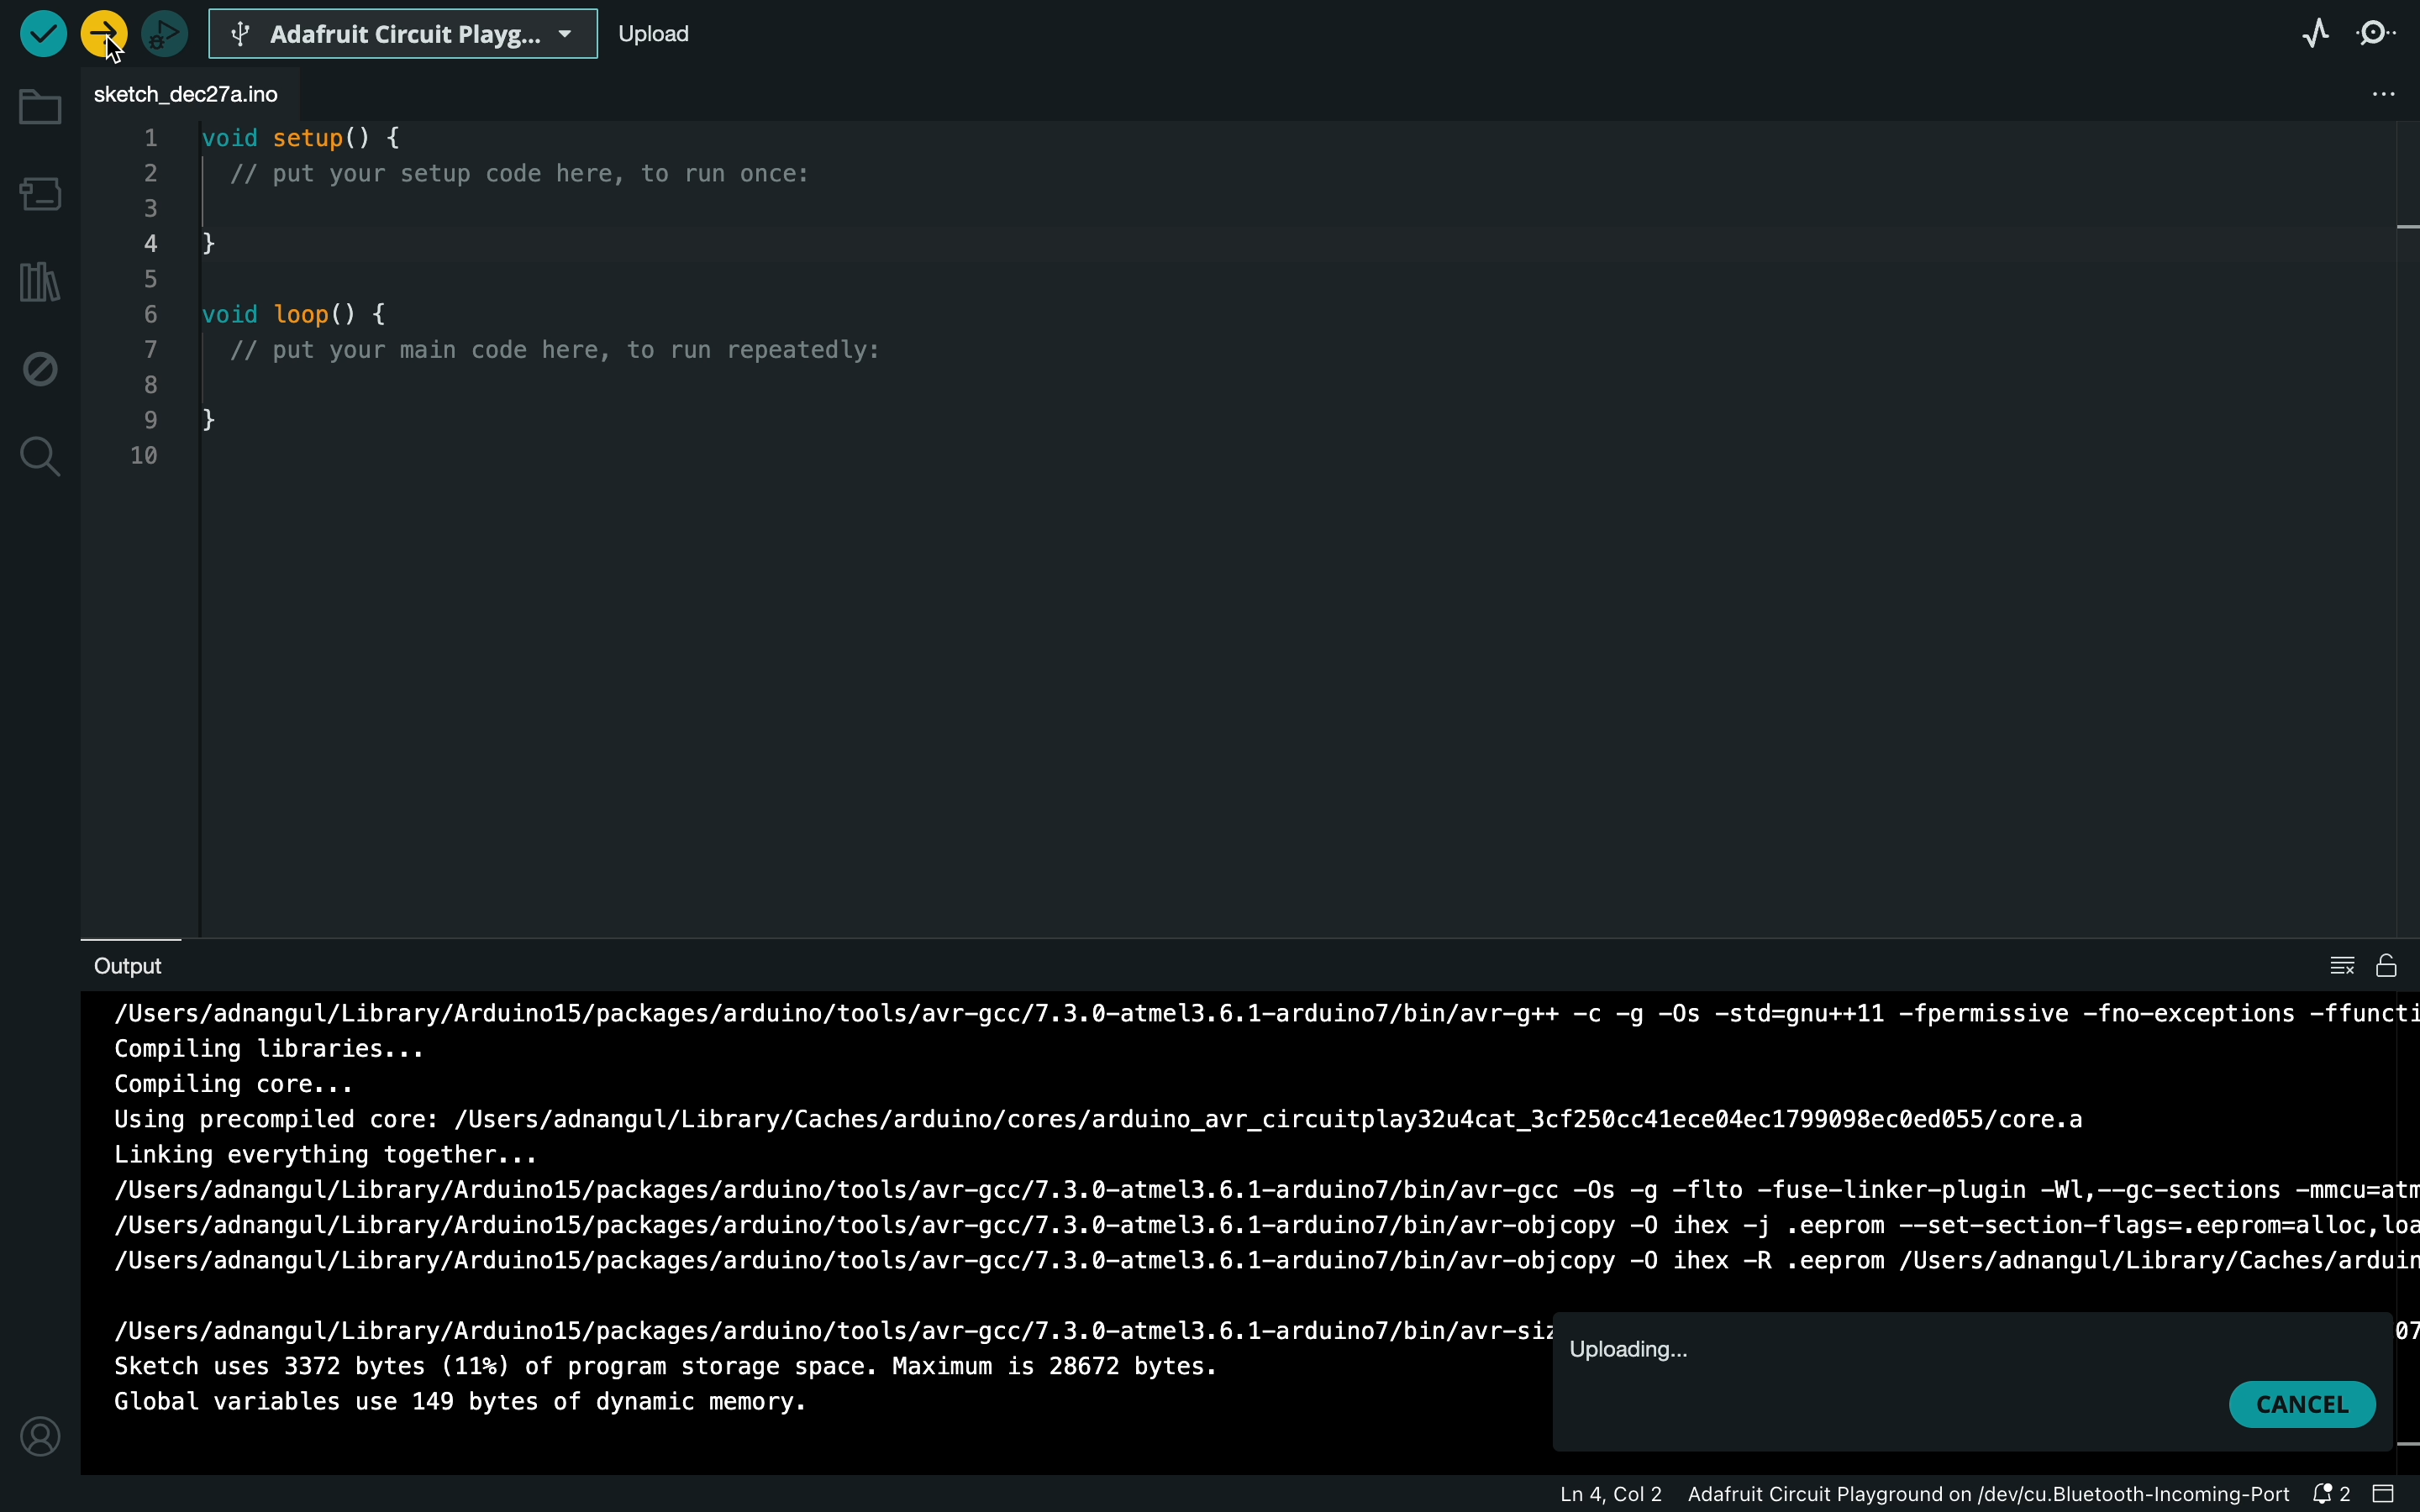 Image resolution: width=2420 pixels, height=1512 pixels. I want to click on selected, so click(100, 33).